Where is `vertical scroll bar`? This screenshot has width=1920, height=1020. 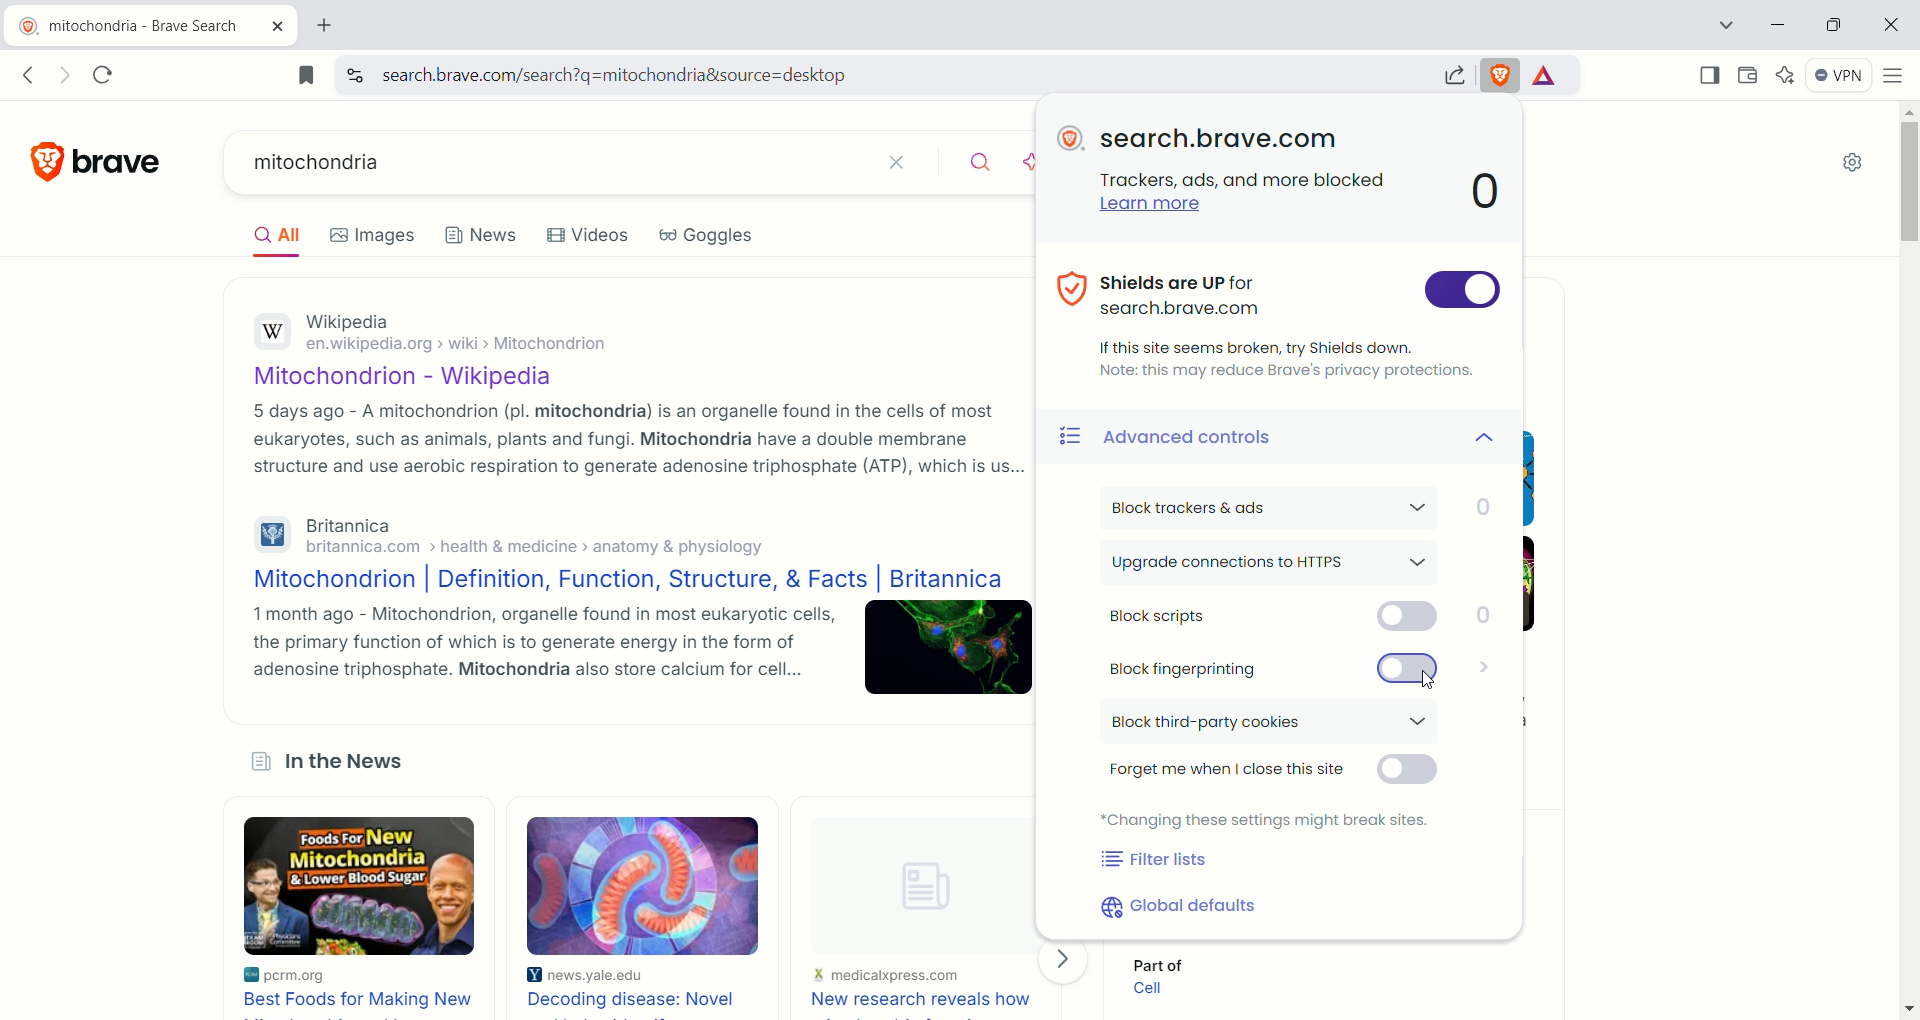
vertical scroll bar is located at coordinates (1908, 560).